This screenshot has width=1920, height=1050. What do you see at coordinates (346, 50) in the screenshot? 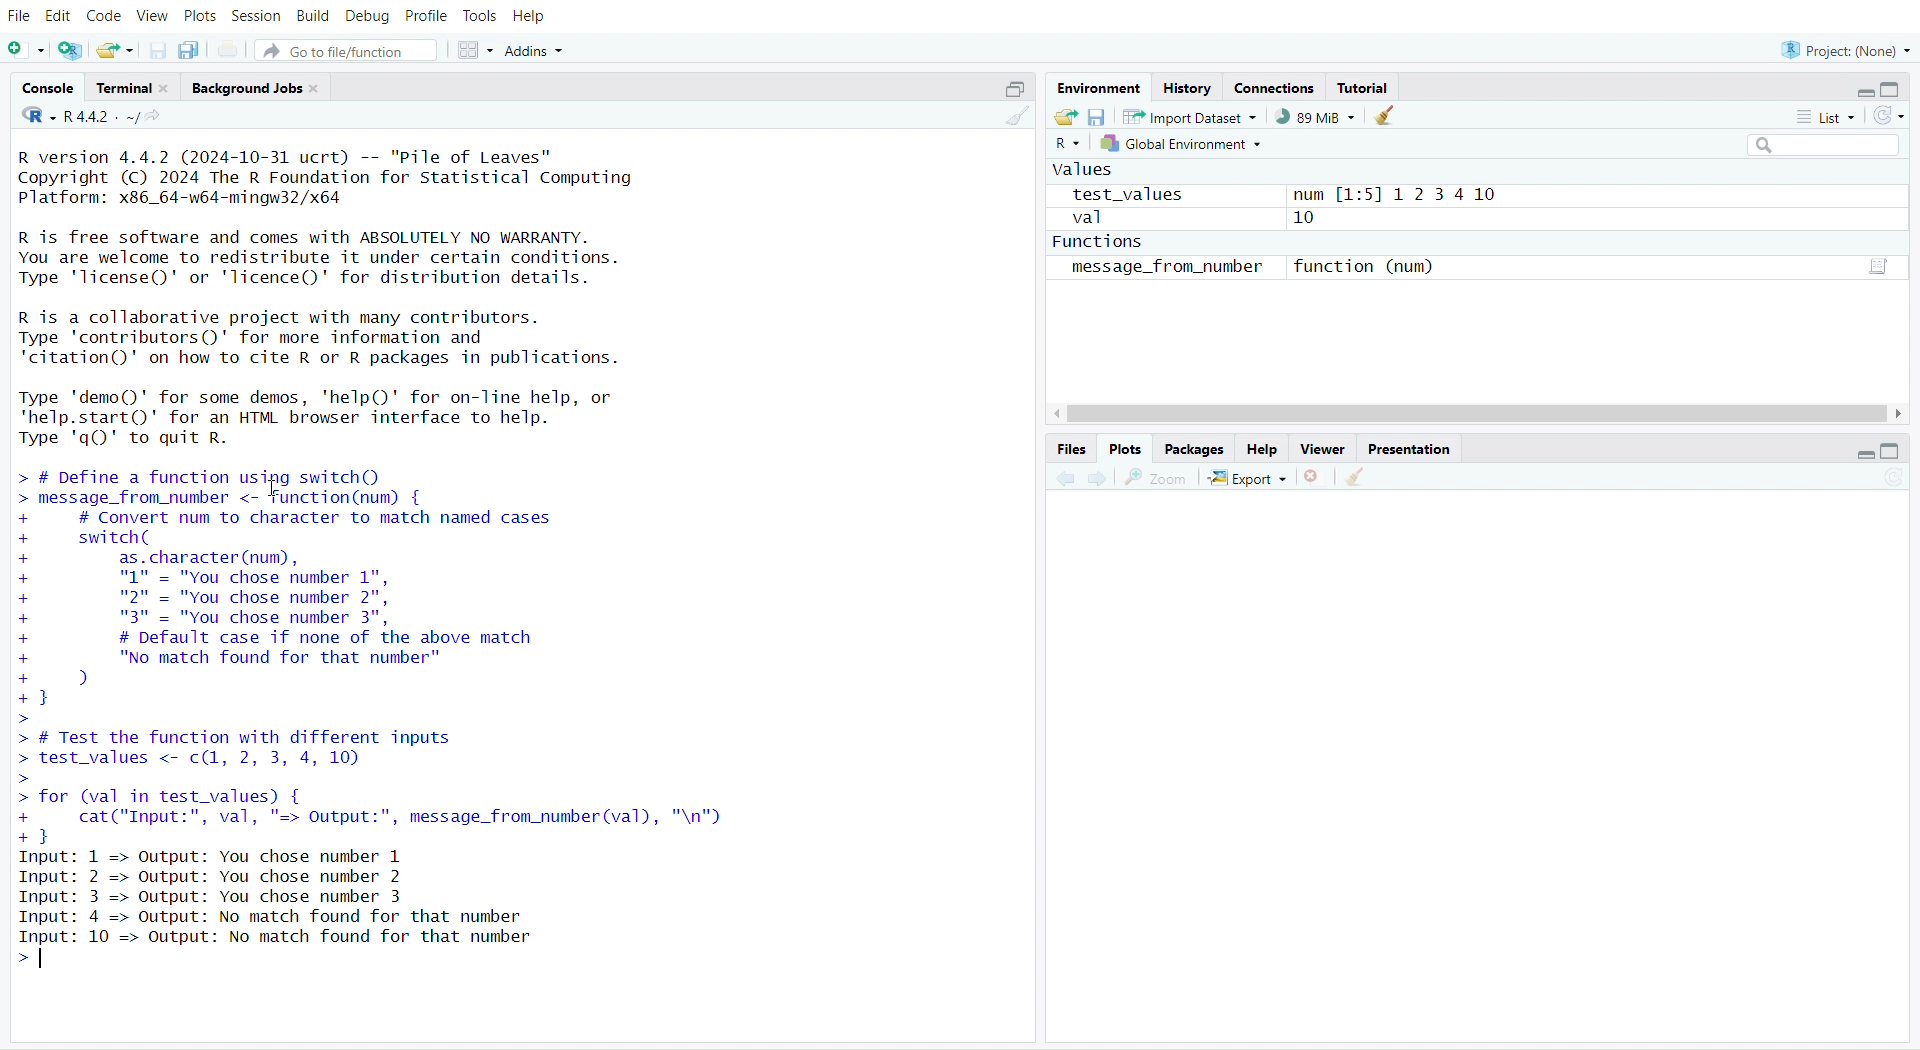
I see `Go to file/function` at bounding box center [346, 50].